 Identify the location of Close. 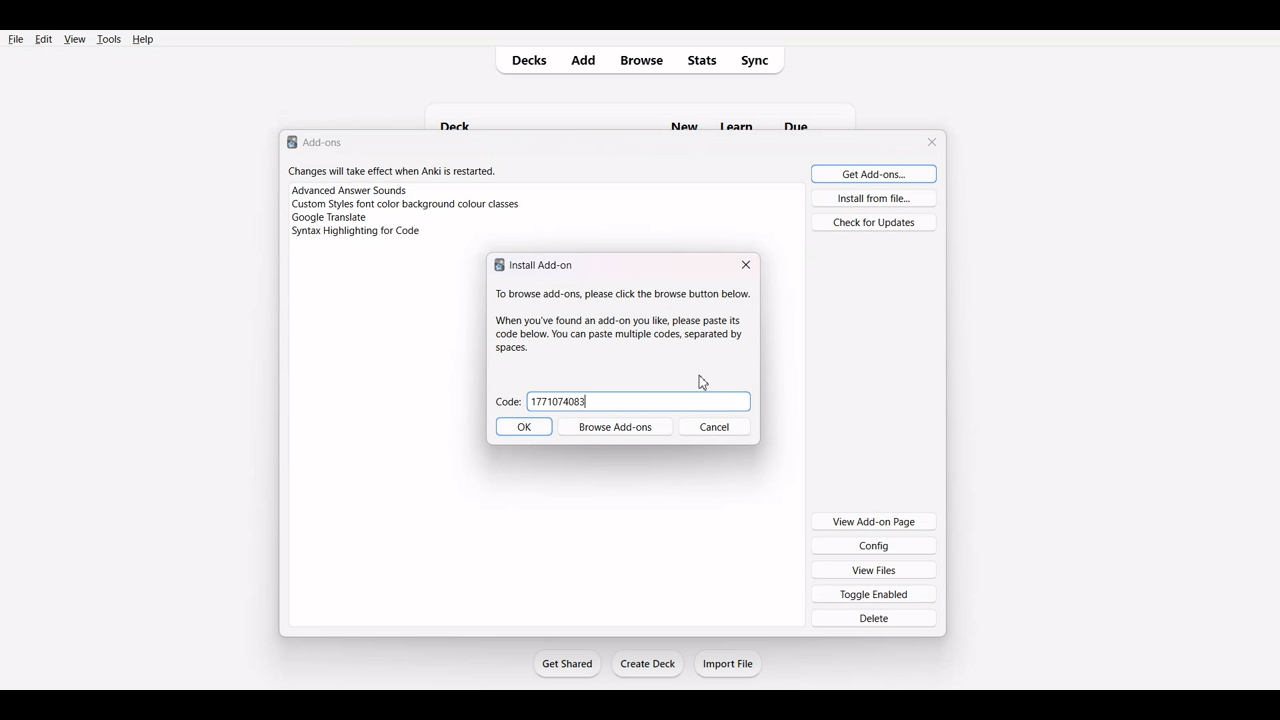
(934, 142).